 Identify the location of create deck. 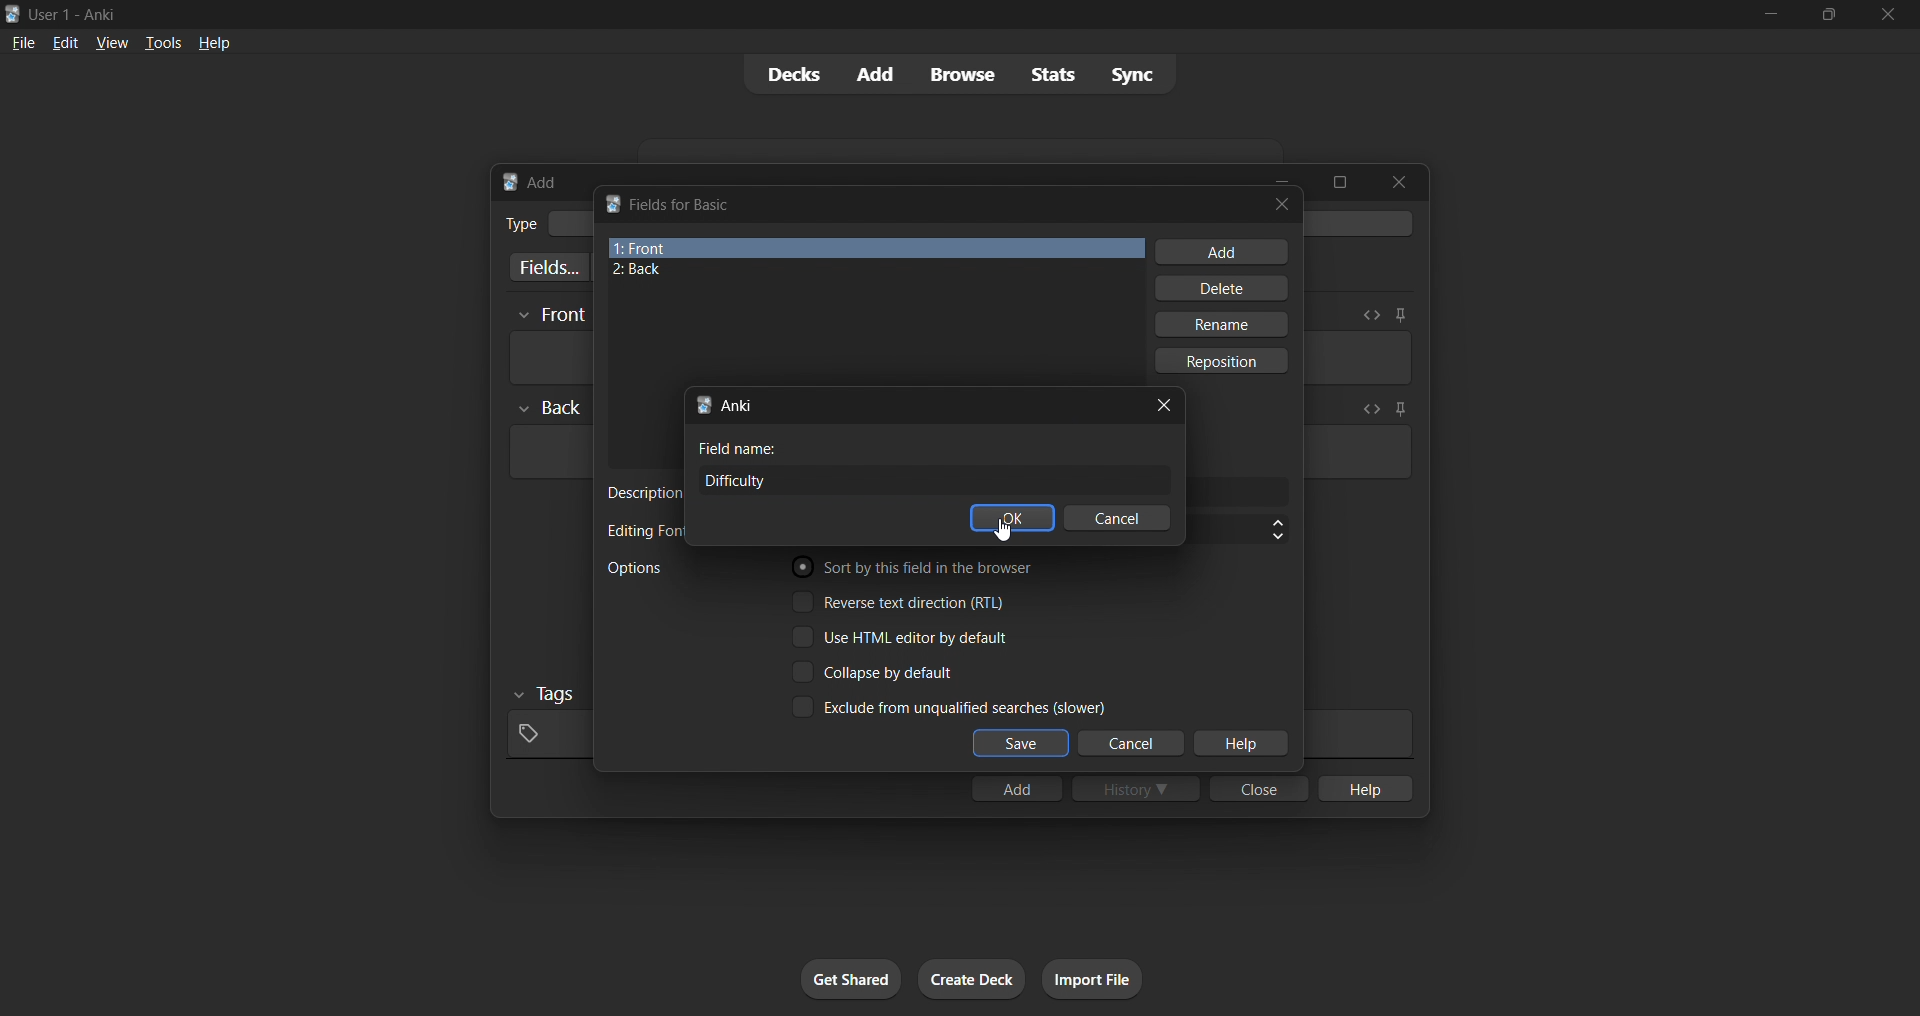
(972, 979).